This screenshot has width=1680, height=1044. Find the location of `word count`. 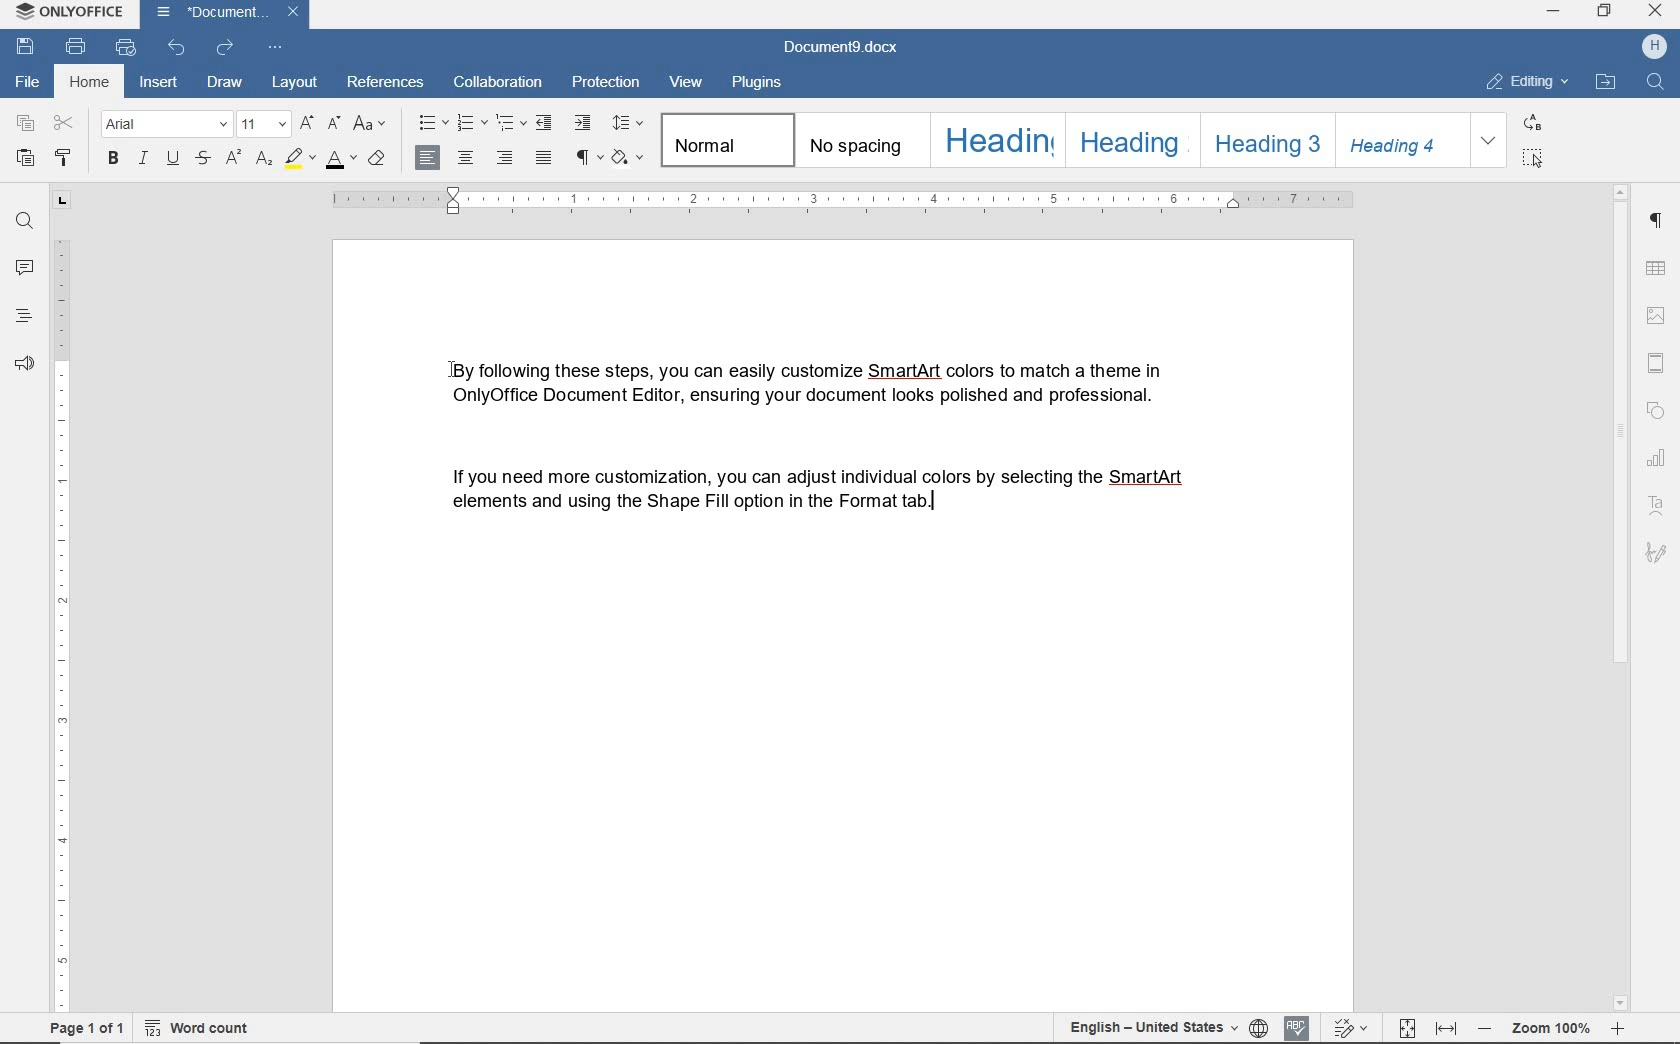

word count is located at coordinates (201, 1027).